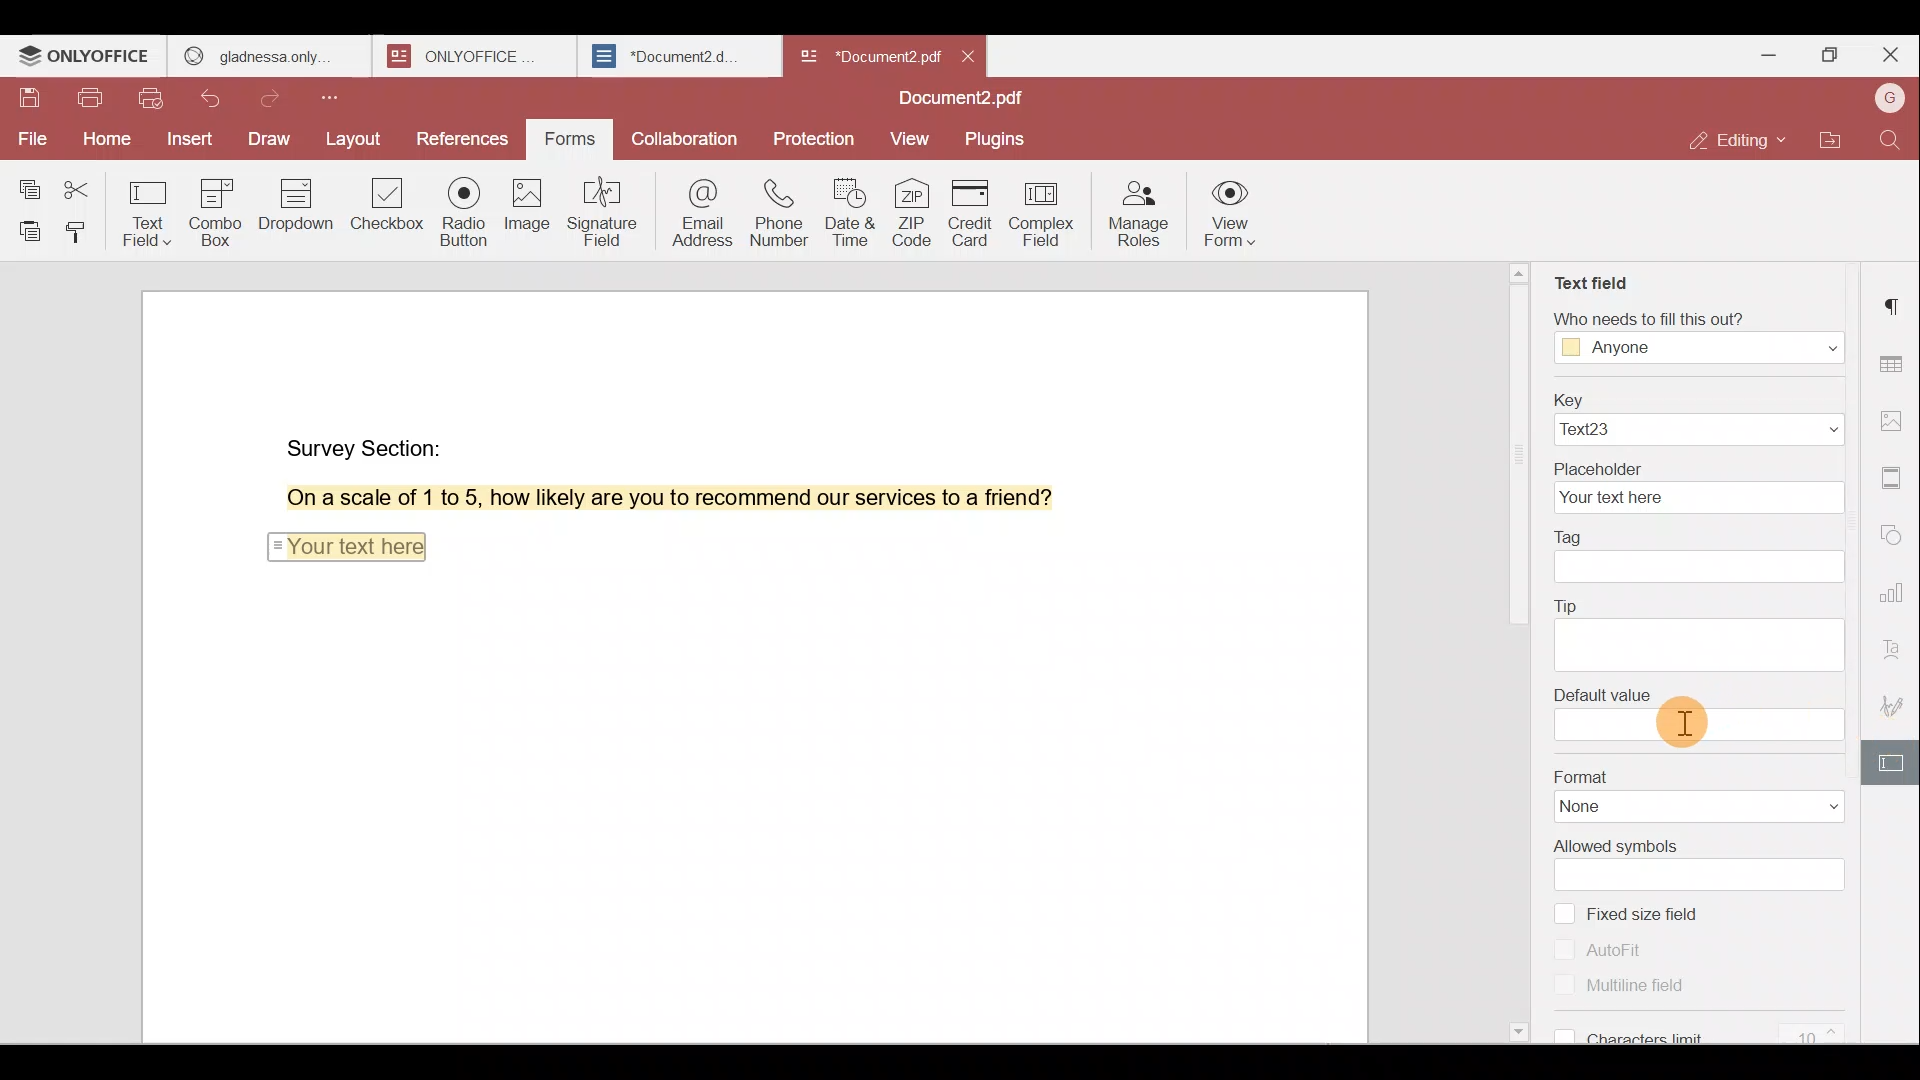 This screenshot has width=1920, height=1080. Describe the element at coordinates (1692, 791) in the screenshot. I see `Format` at that location.